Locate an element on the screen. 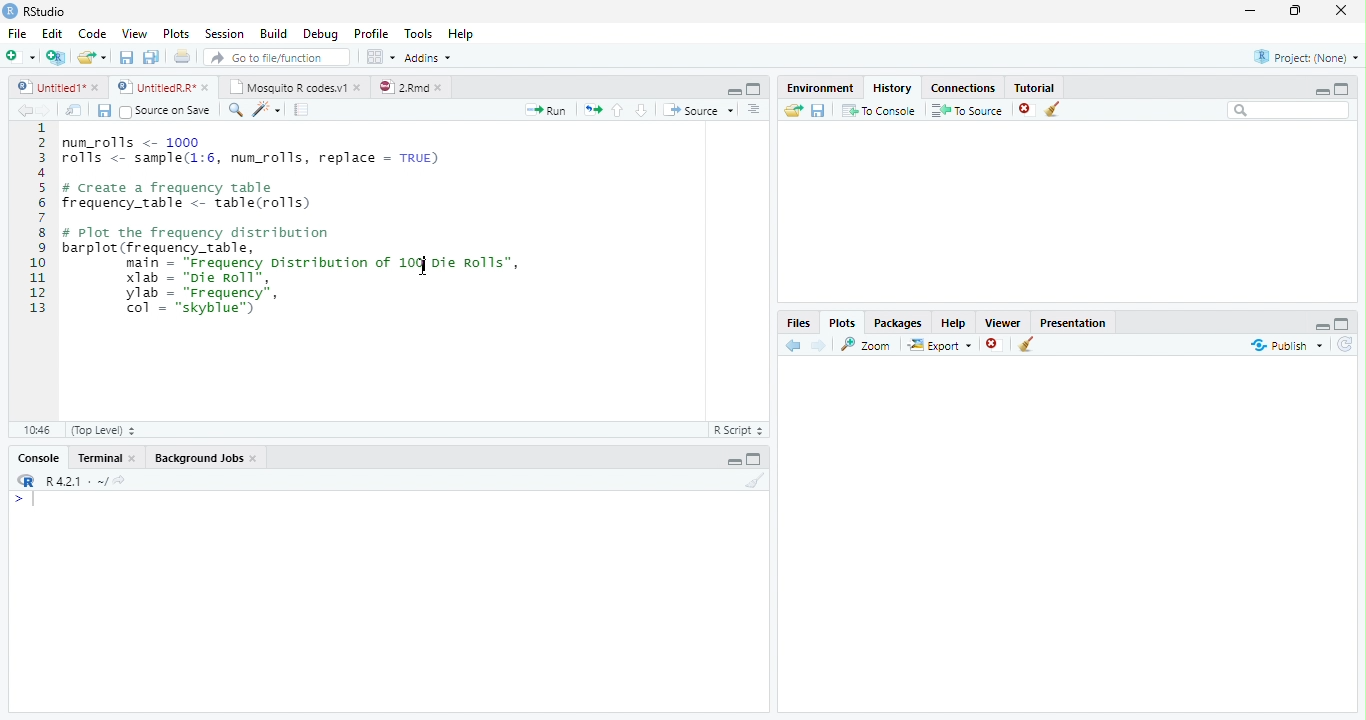 This screenshot has width=1366, height=720. Source is located at coordinates (698, 111).